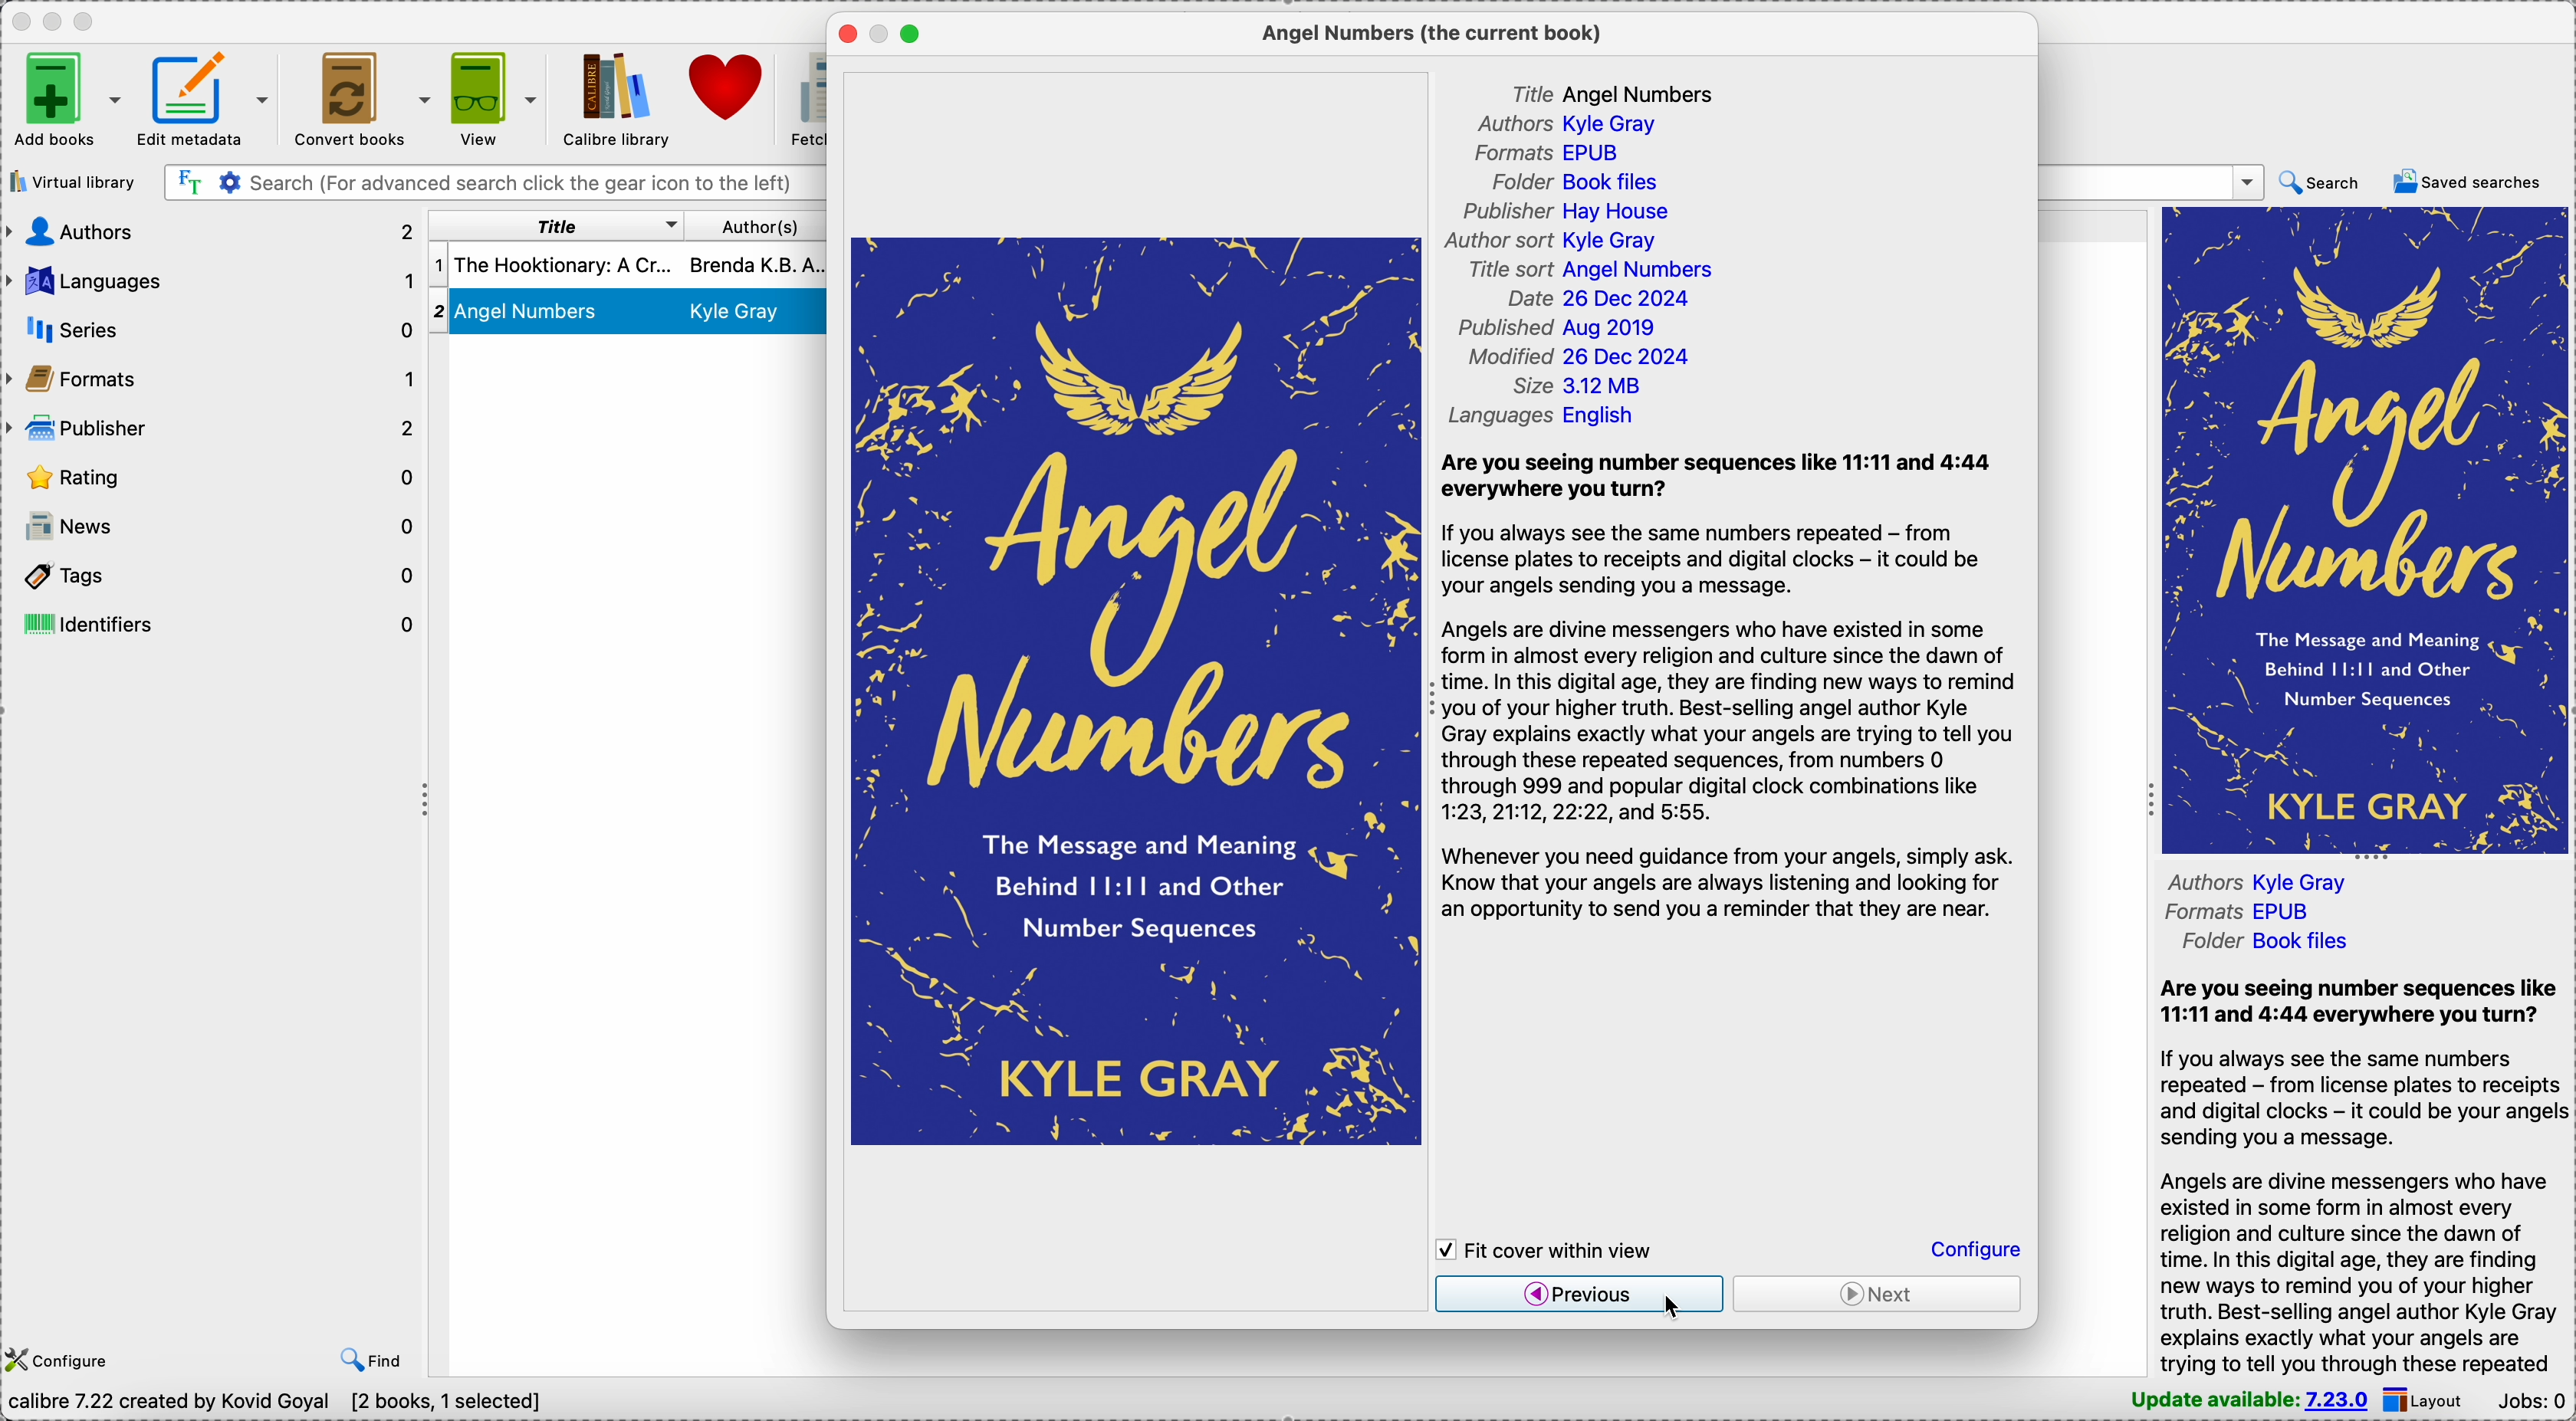 This screenshot has height=1421, width=2576. Describe the element at coordinates (628, 313) in the screenshot. I see `Angel numbers book details` at that location.